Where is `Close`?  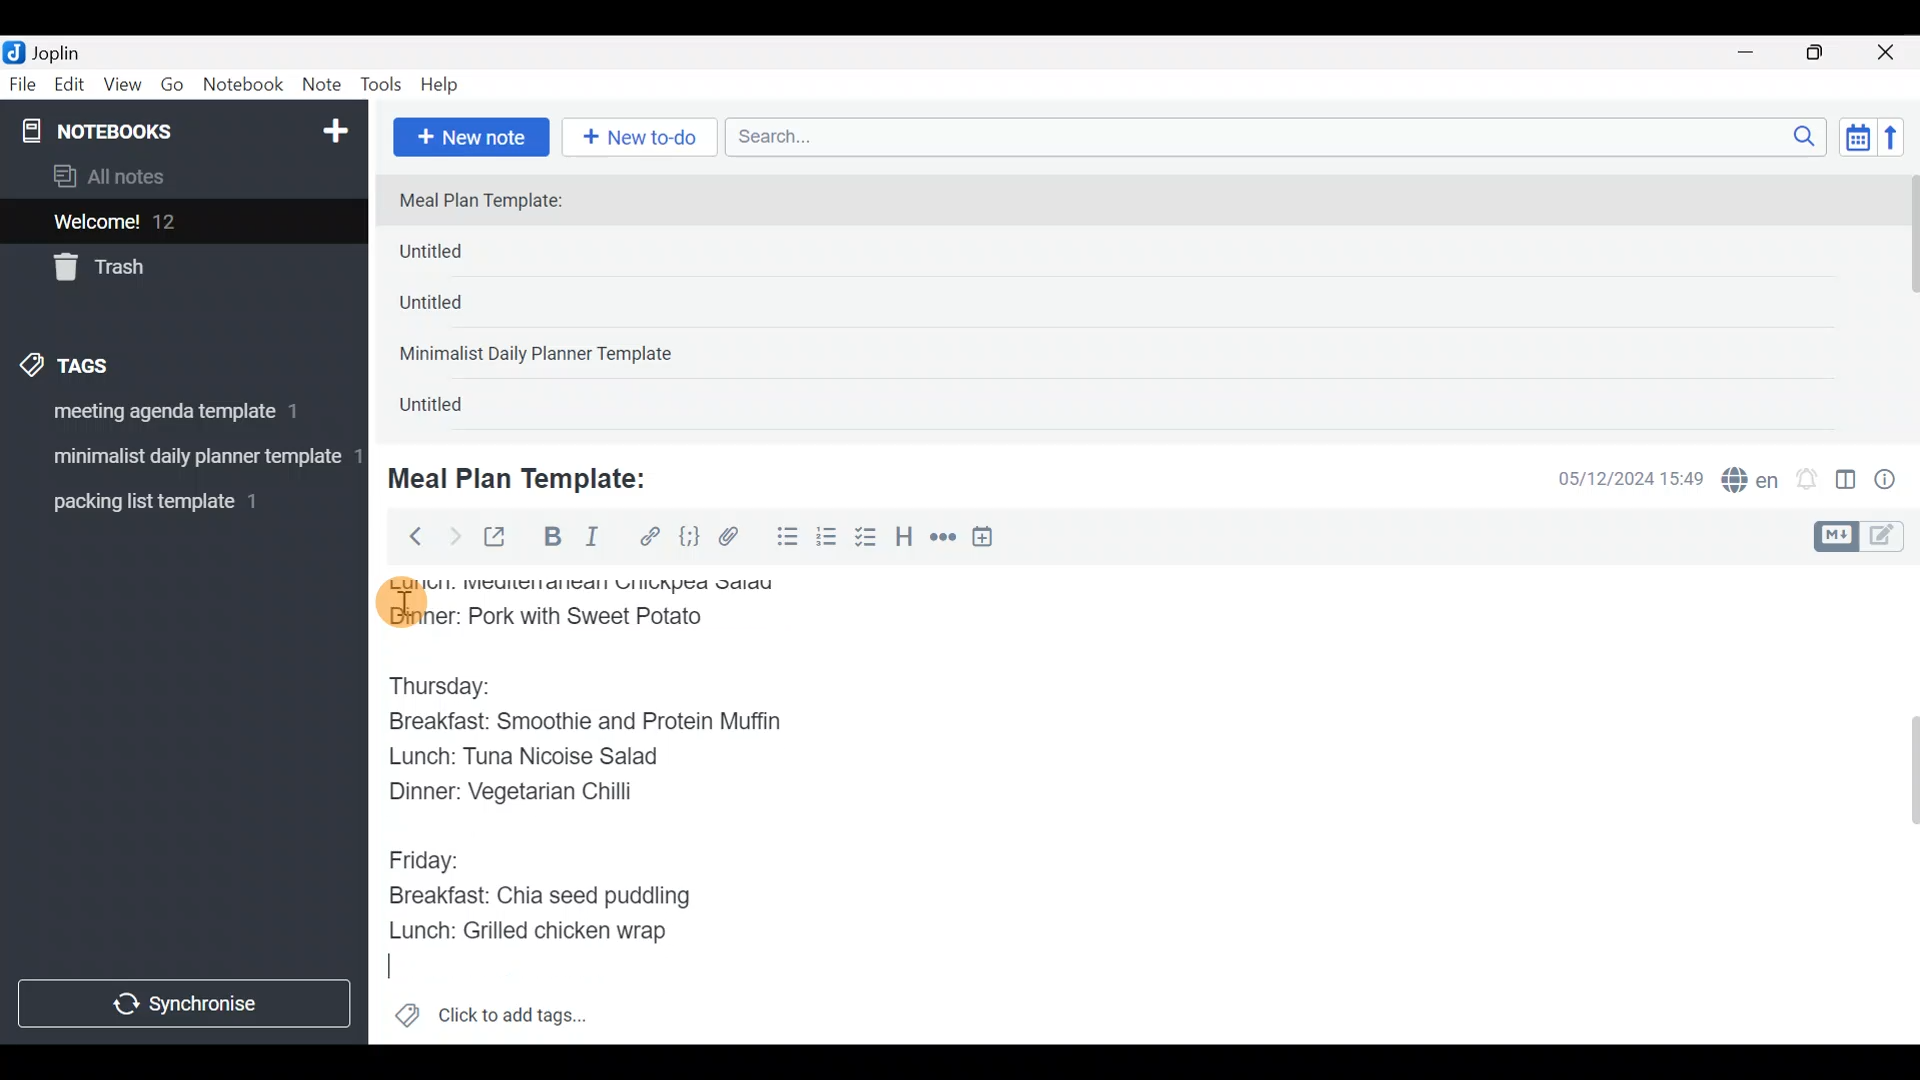
Close is located at coordinates (1889, 54).